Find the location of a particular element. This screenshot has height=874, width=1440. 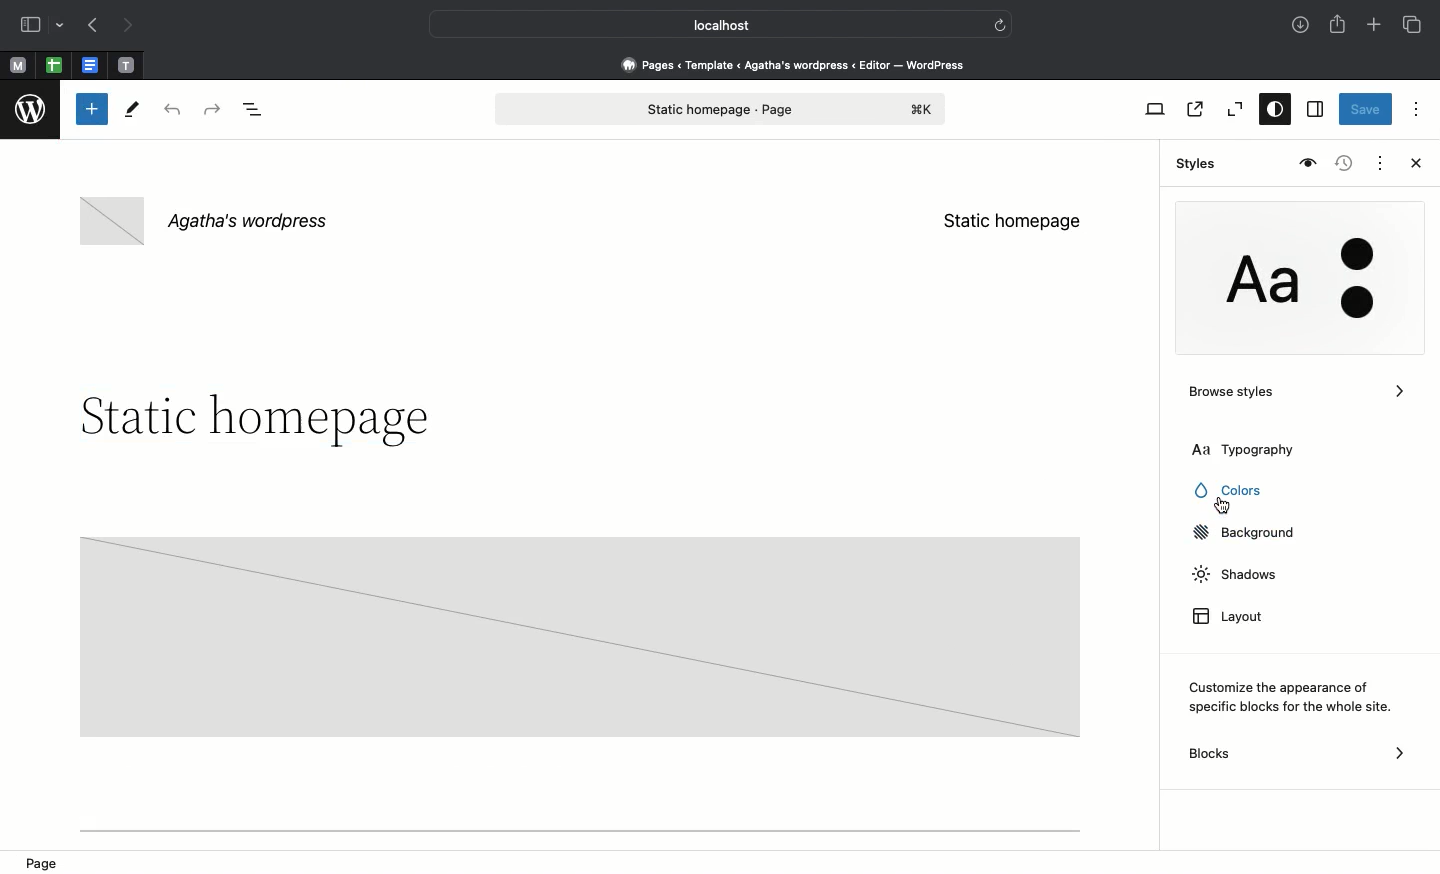

Typography is located at coordinates (1268, 449).